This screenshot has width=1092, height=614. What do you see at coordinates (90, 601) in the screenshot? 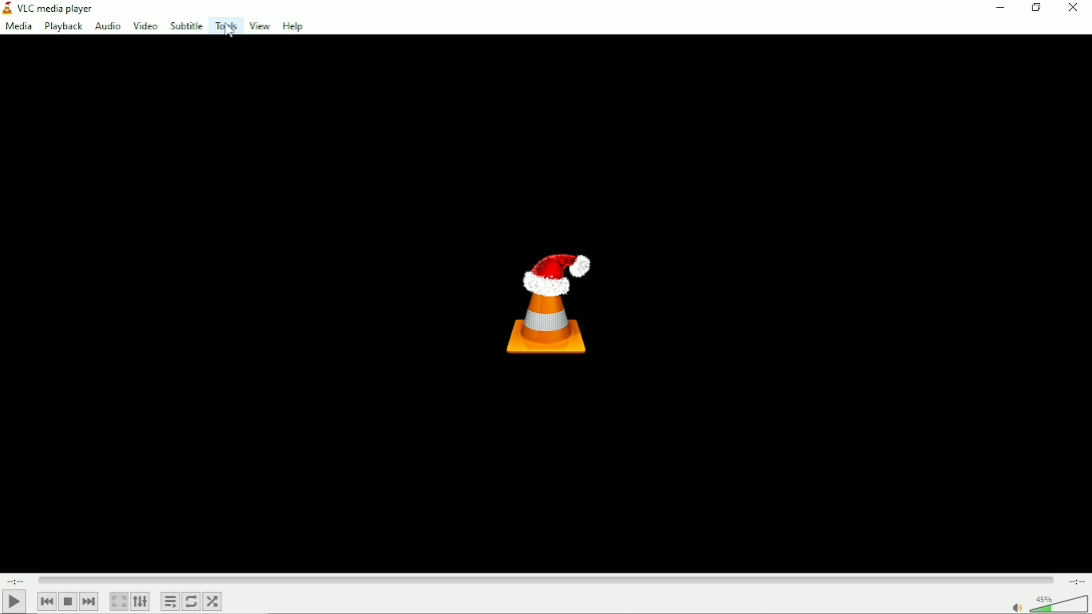
I see `Next` at bounding box center [90, 601].